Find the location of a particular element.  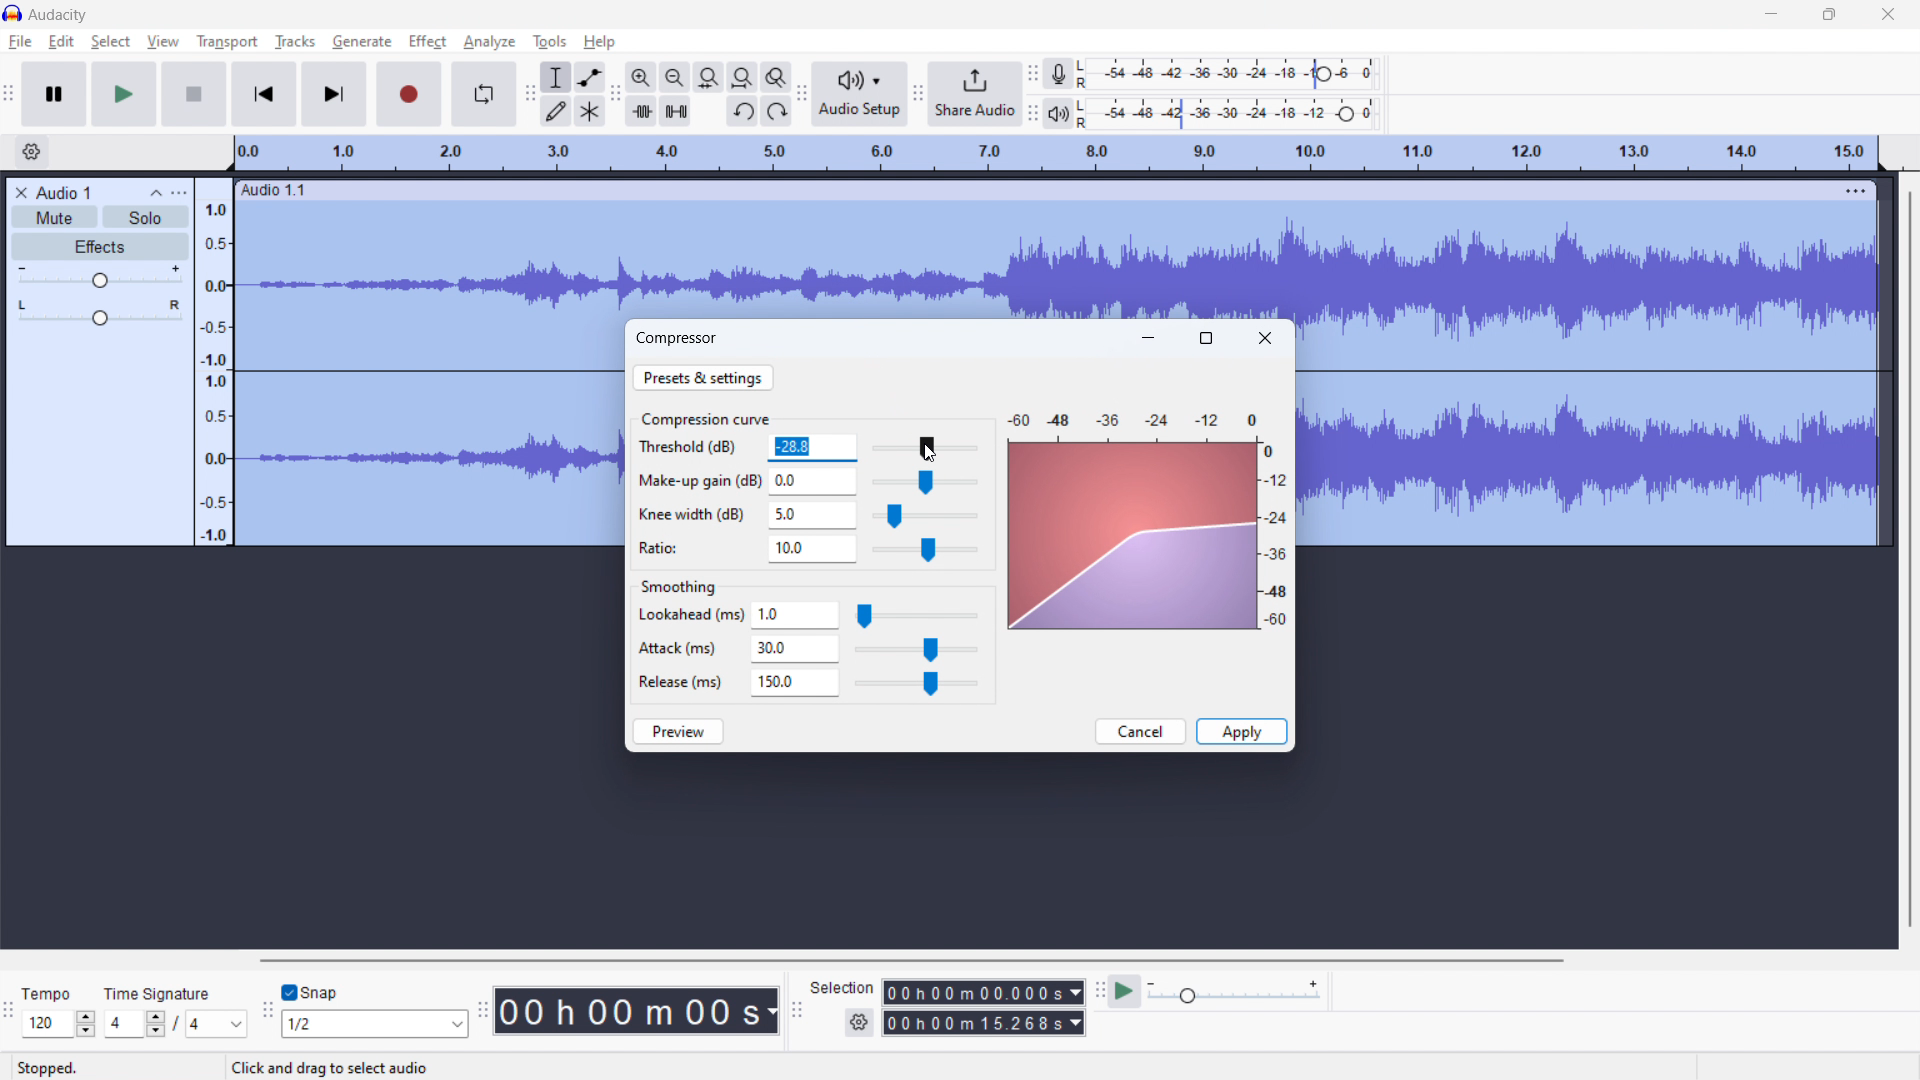

settings is located at coordinates (858, 1023).